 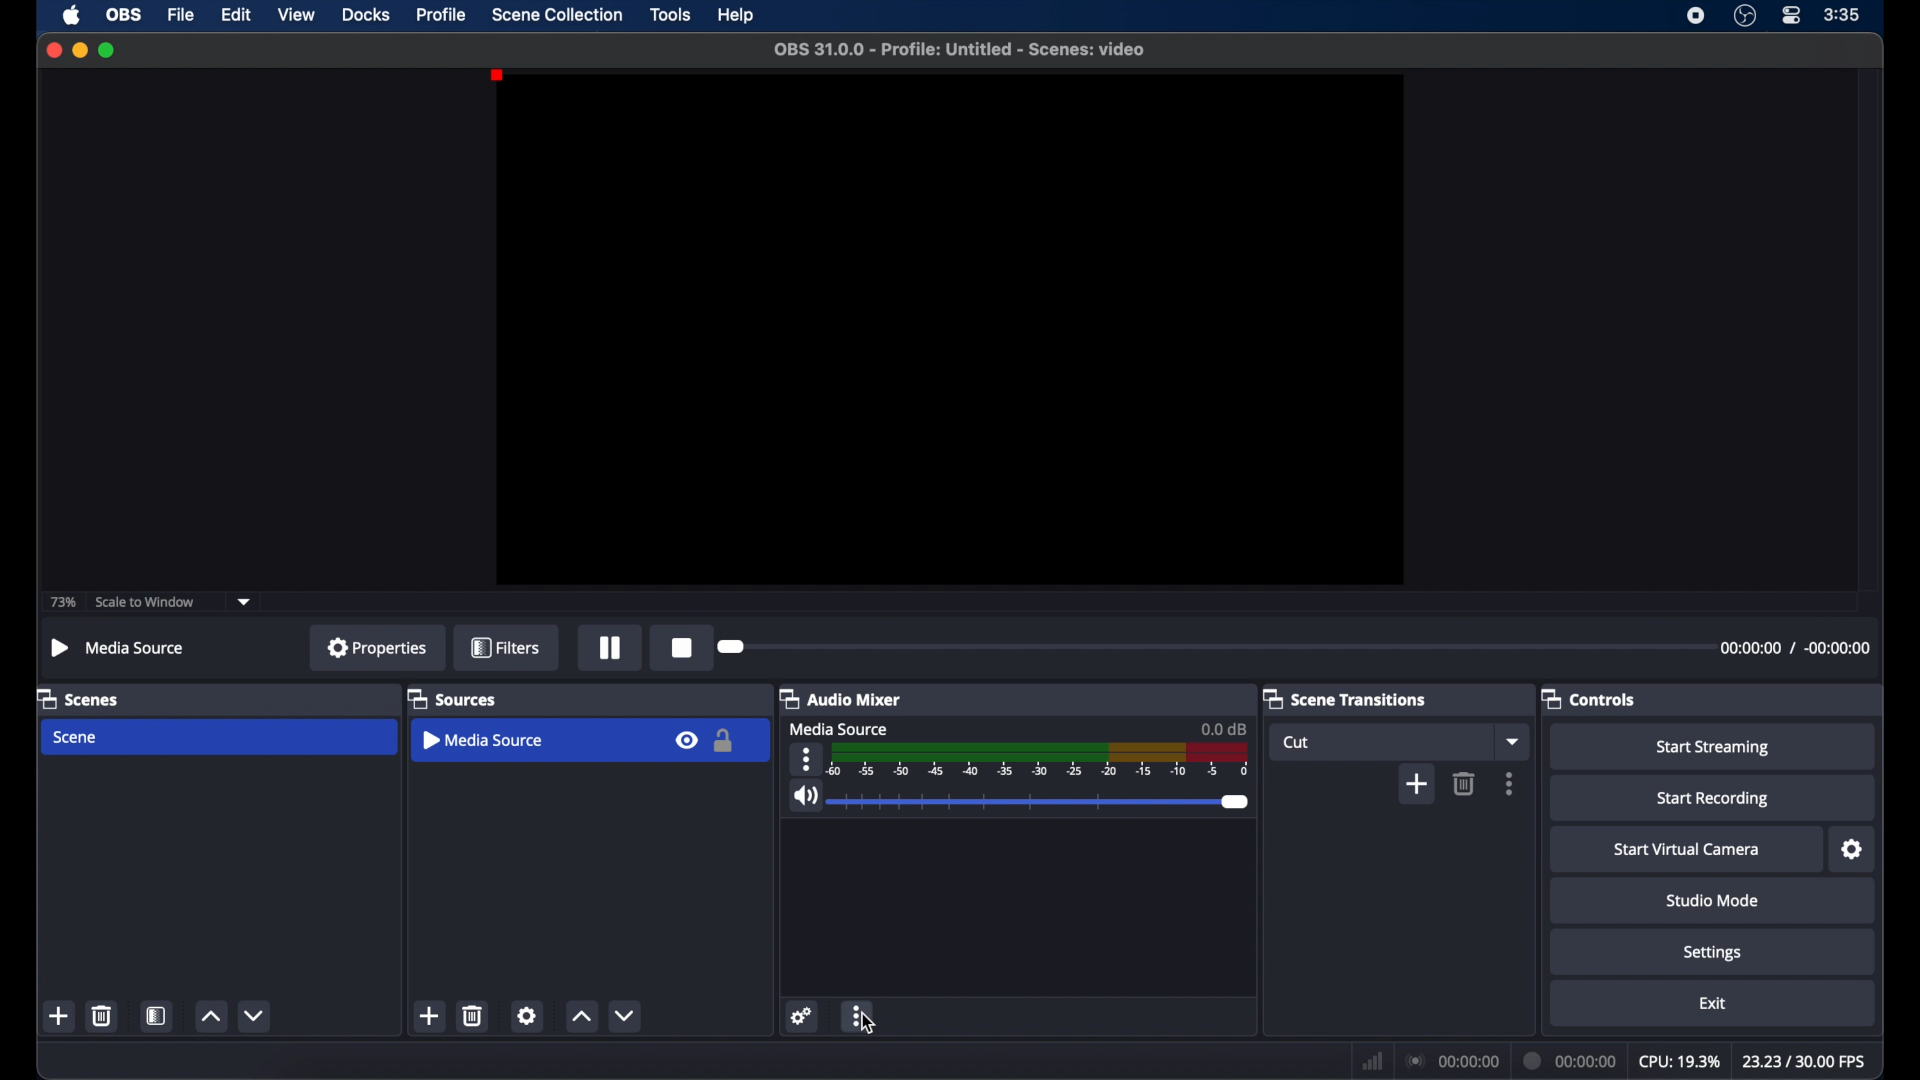 What do you see at coordinates (182, 14) in the screenshot?
I see `file` at bounding box center [182, 14].